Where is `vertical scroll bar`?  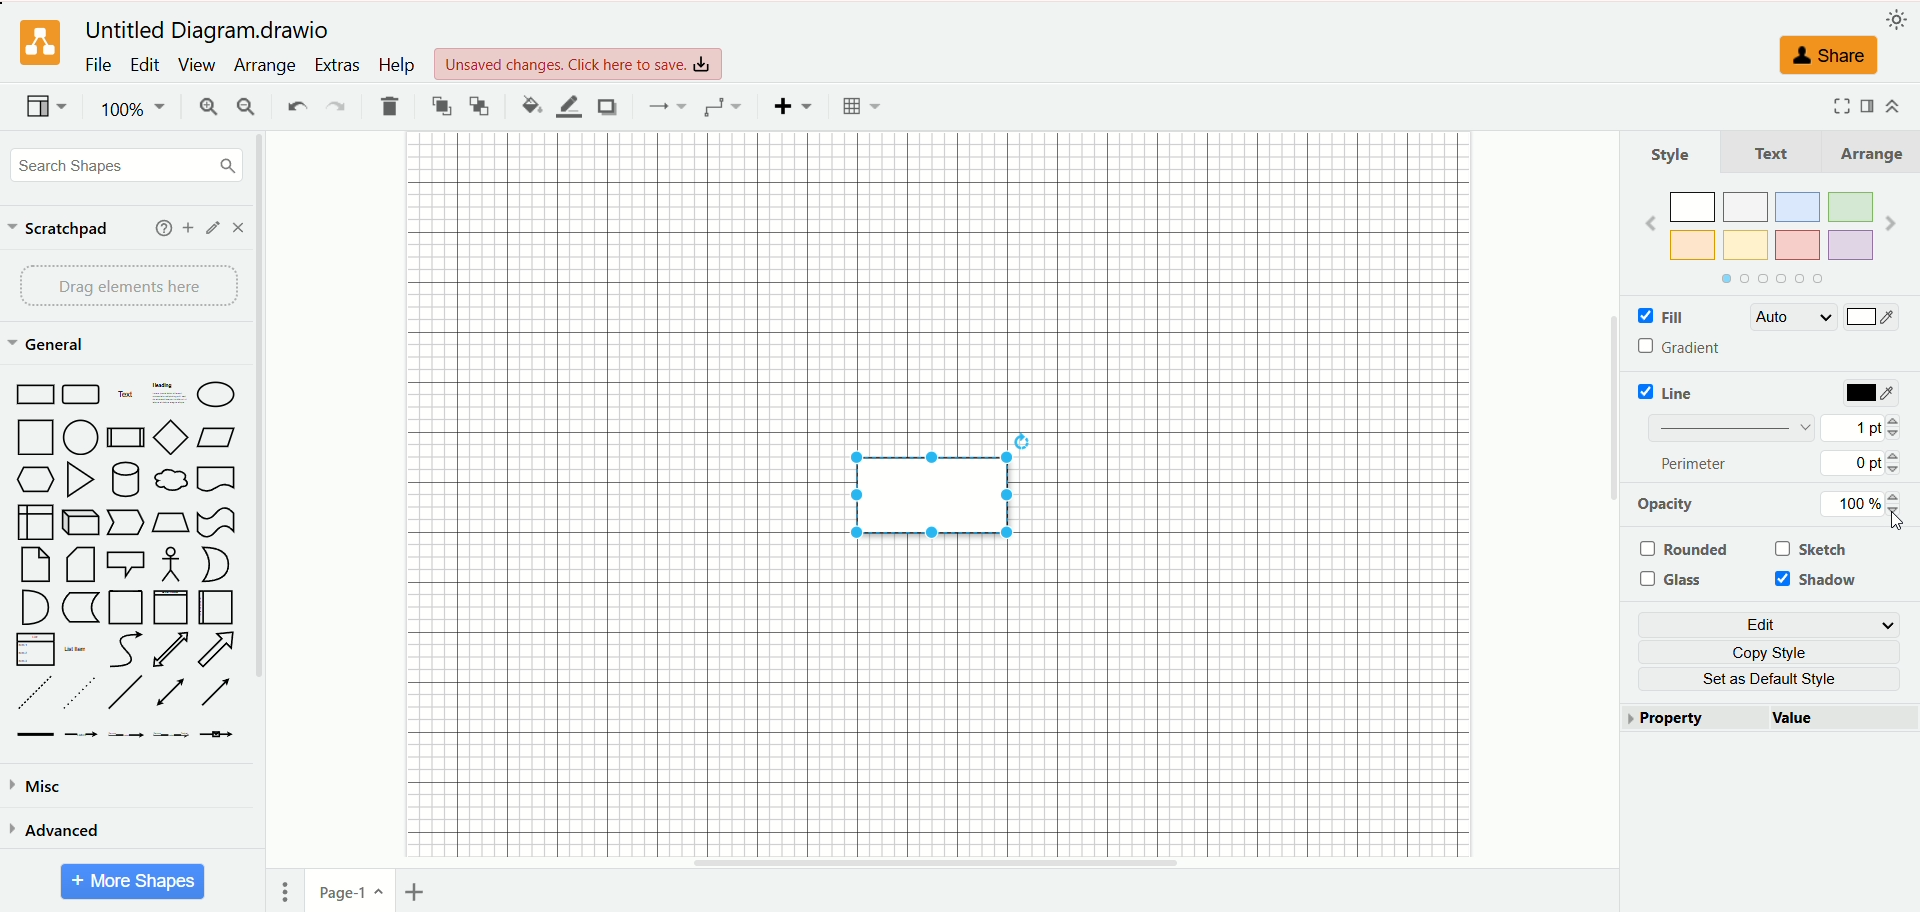
vertical scroll bar is located at coordinates (265, 501).